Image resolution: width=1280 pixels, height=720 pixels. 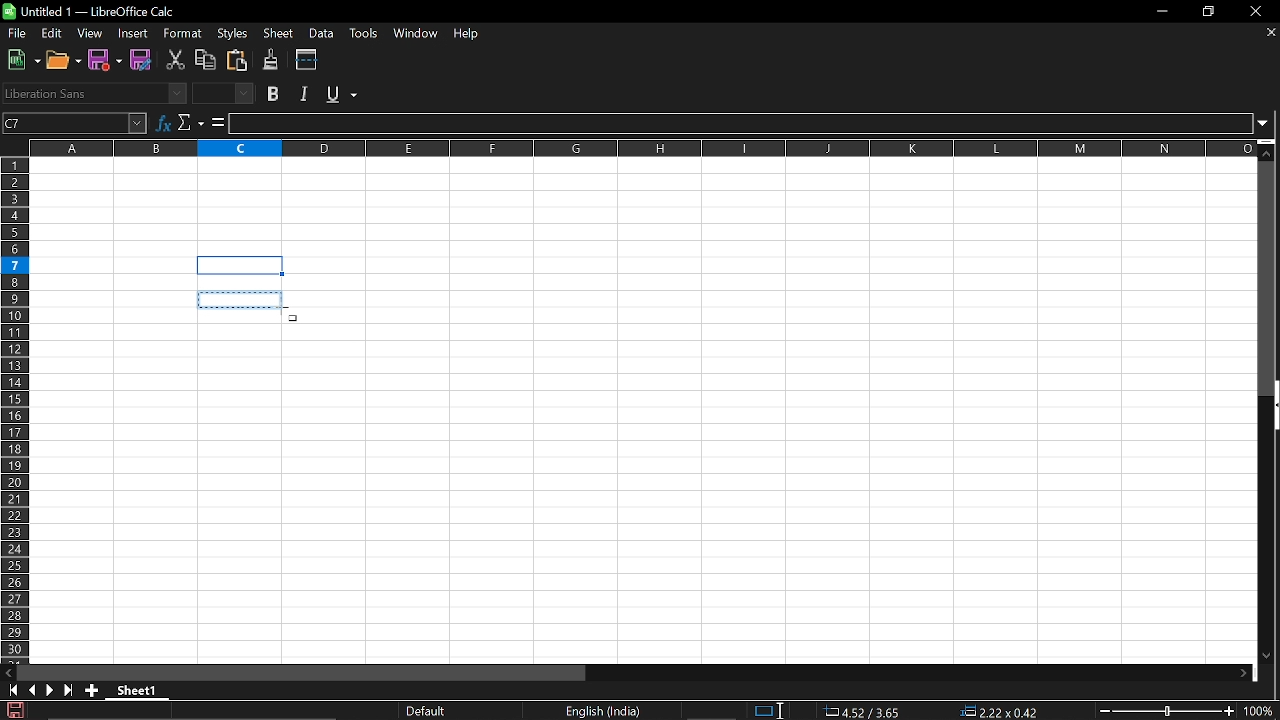 I want to click on MOve left, so click(x=8, y=673).